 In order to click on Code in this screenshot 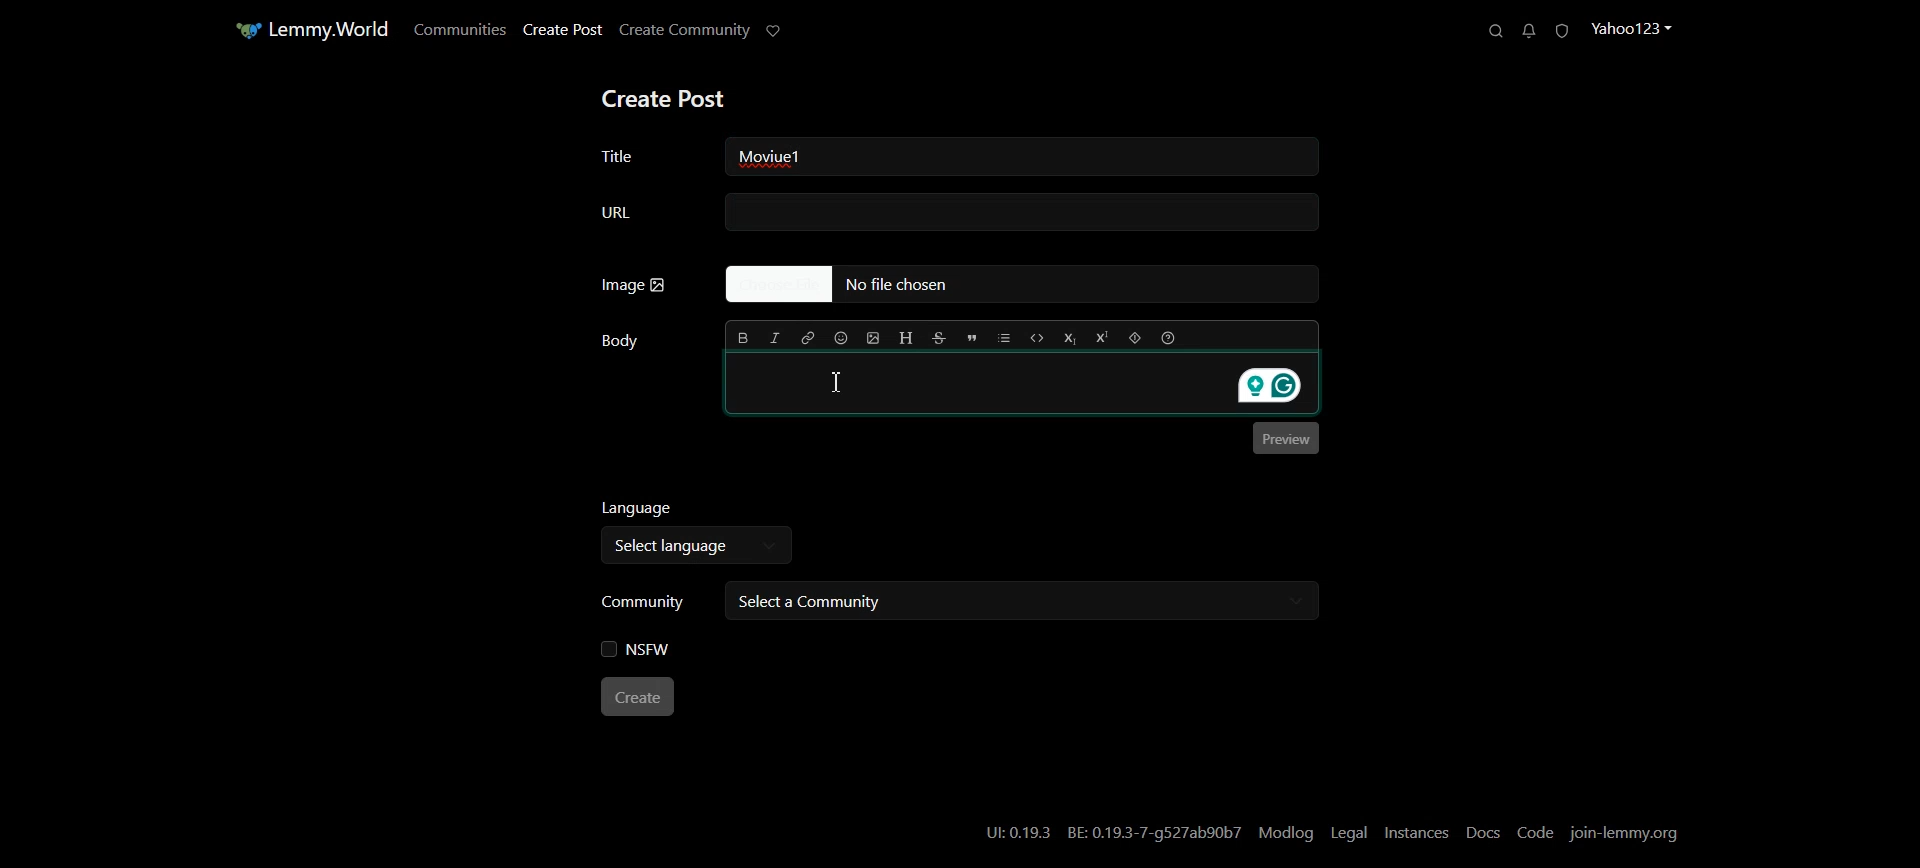, I will do `click(1038, 337)`.